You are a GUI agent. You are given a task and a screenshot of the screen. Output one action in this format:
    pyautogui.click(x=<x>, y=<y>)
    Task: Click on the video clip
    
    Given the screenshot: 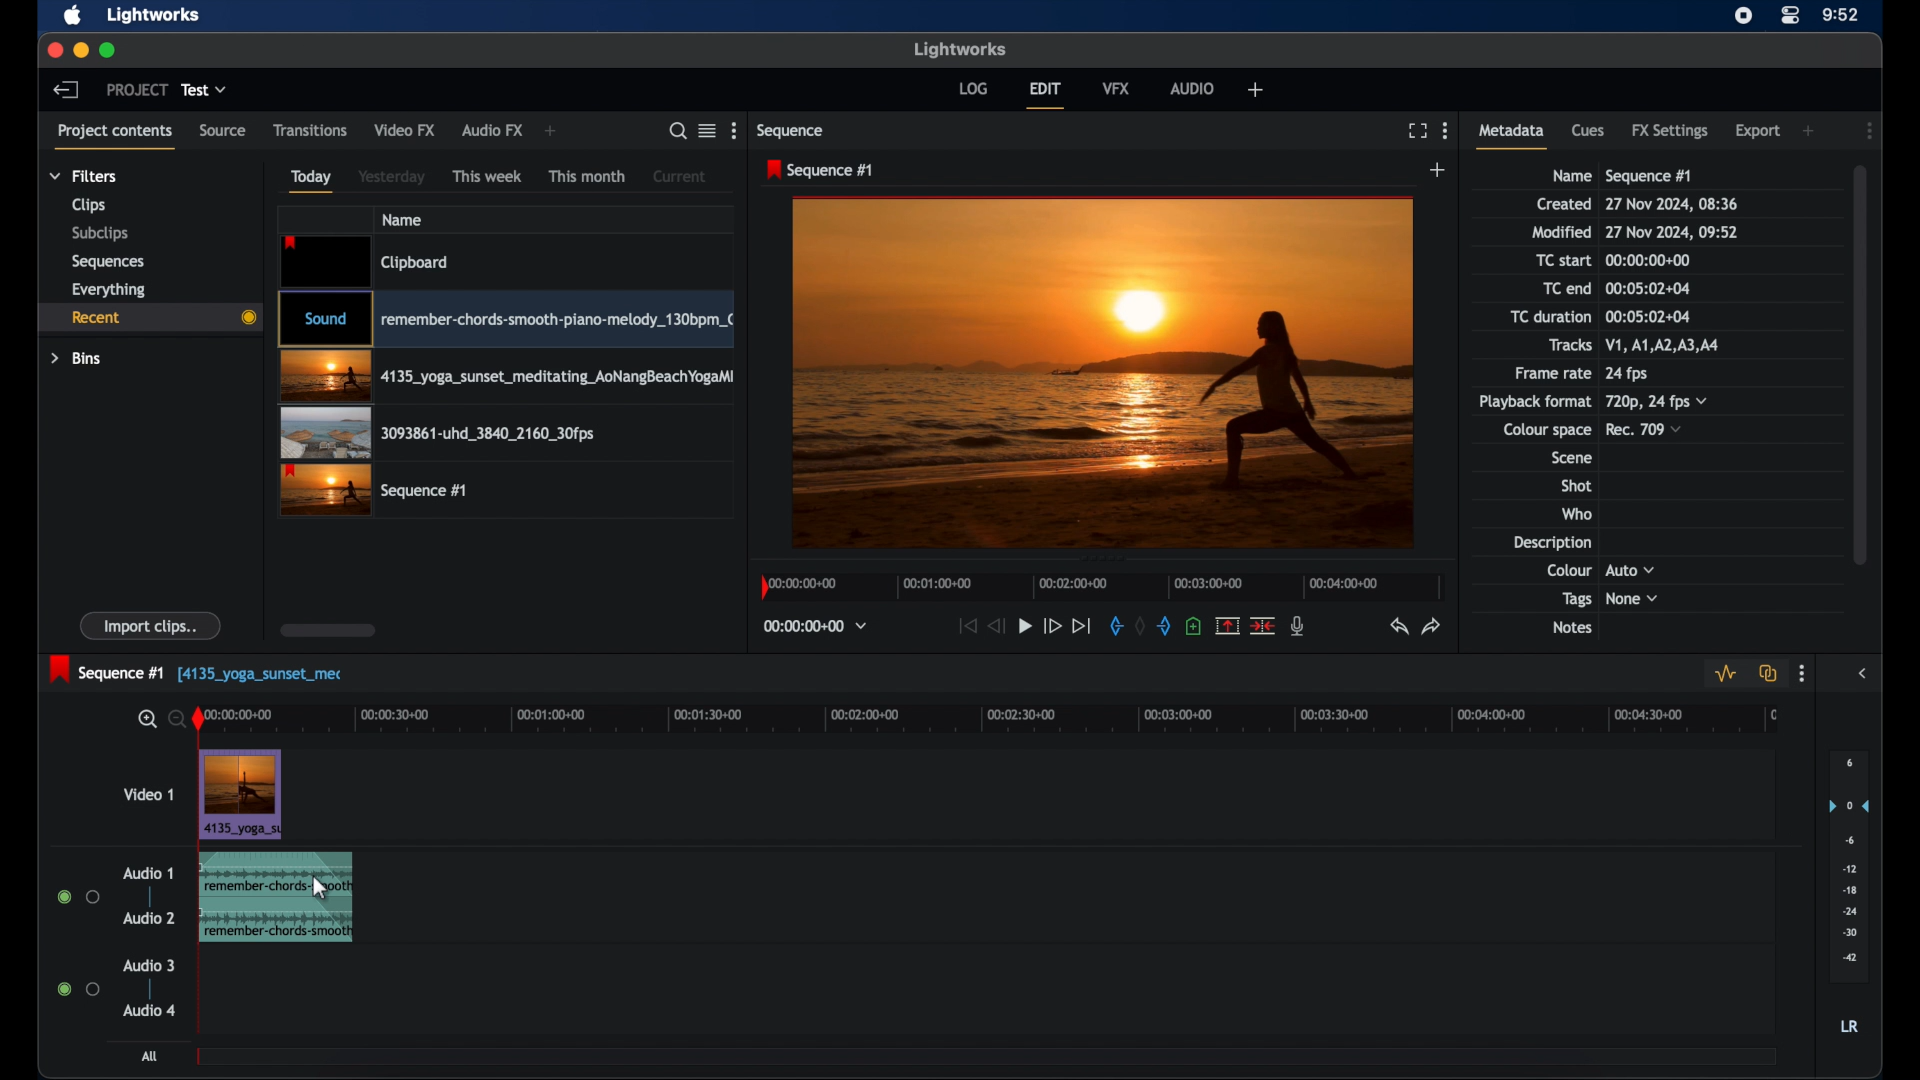 What is the action you would take?
    pyautogui.click(x=506, y=377)
    